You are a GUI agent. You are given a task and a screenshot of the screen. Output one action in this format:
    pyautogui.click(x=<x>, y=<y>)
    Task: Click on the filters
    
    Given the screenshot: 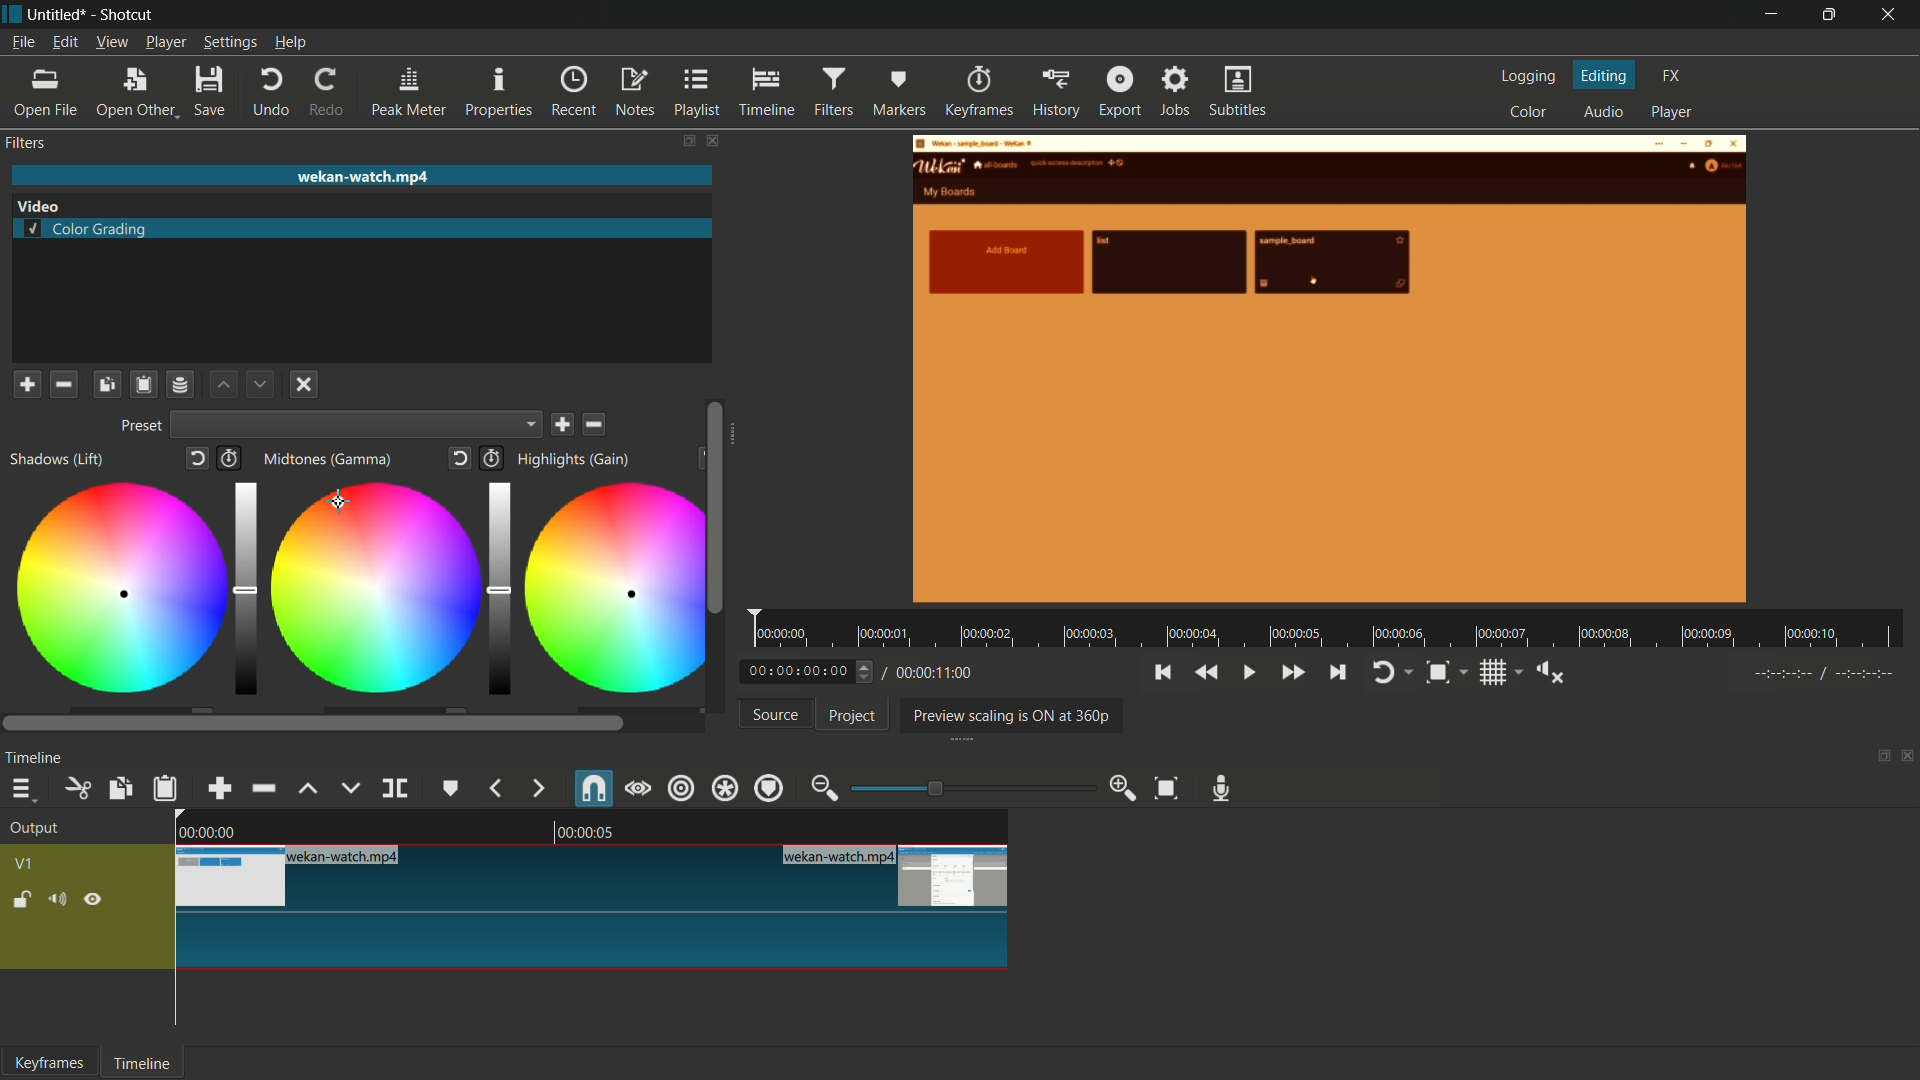 What is the action you would take?
    pyautogui.click(x=25, y=143)
    